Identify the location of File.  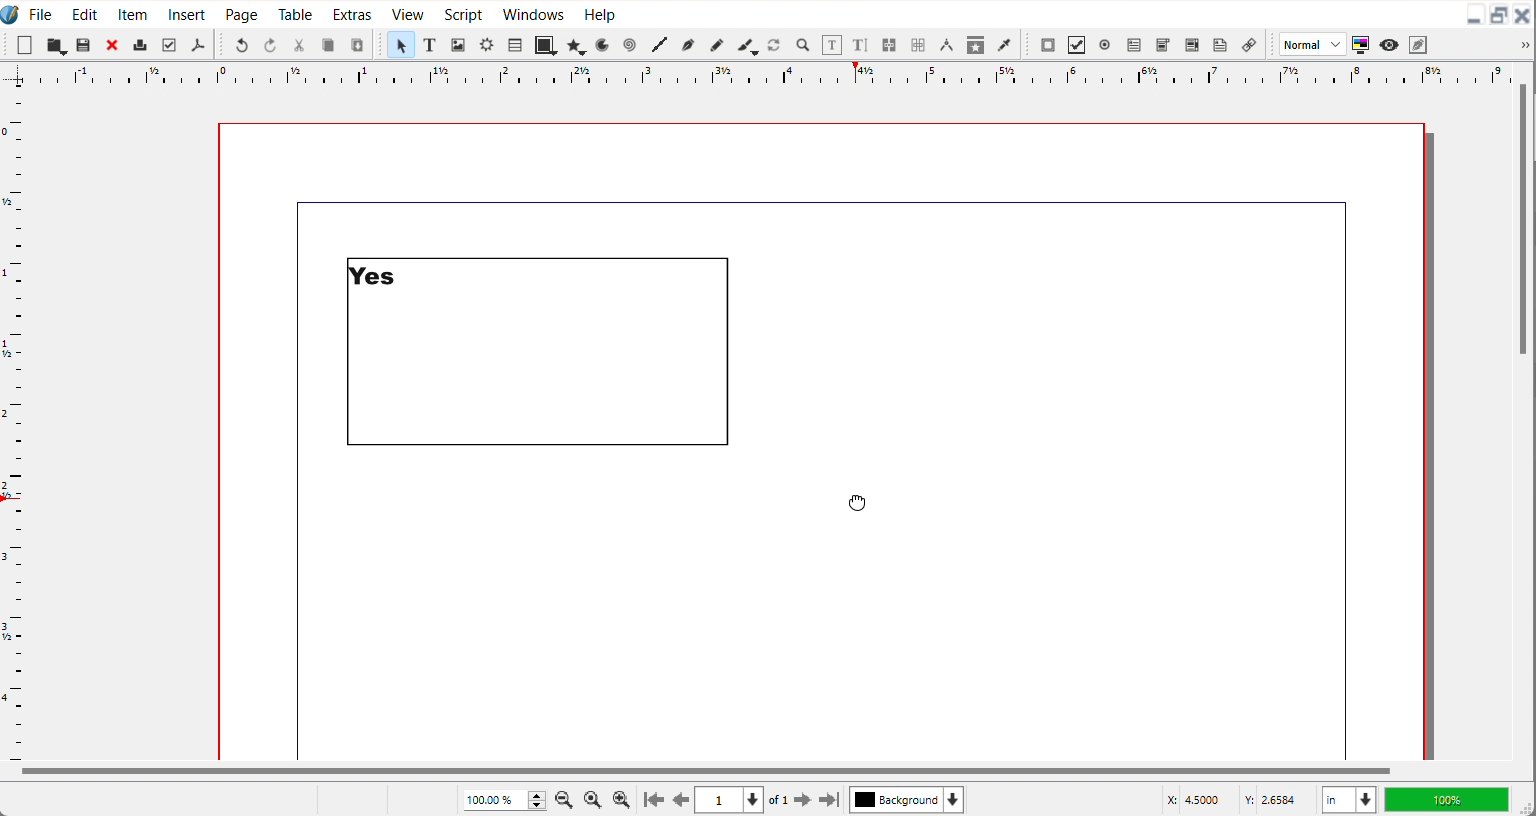
(41, 13).